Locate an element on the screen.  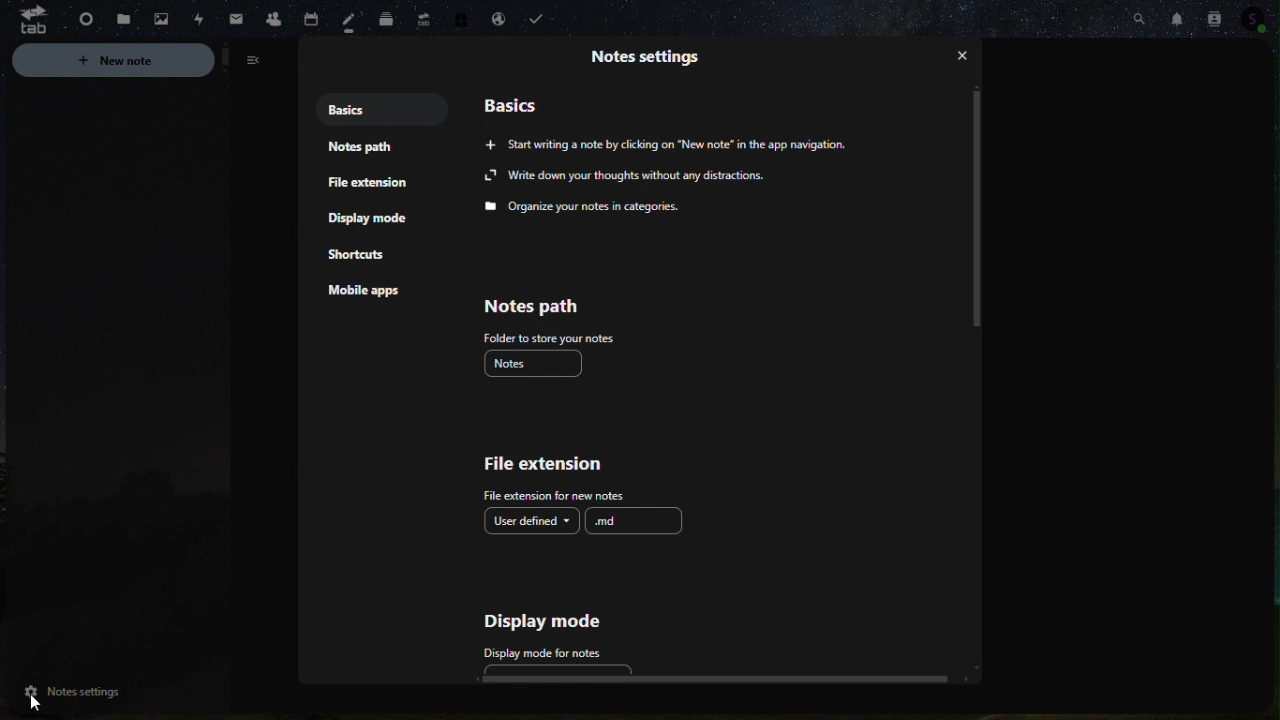
Display mode is located at coordinates (546, 620).